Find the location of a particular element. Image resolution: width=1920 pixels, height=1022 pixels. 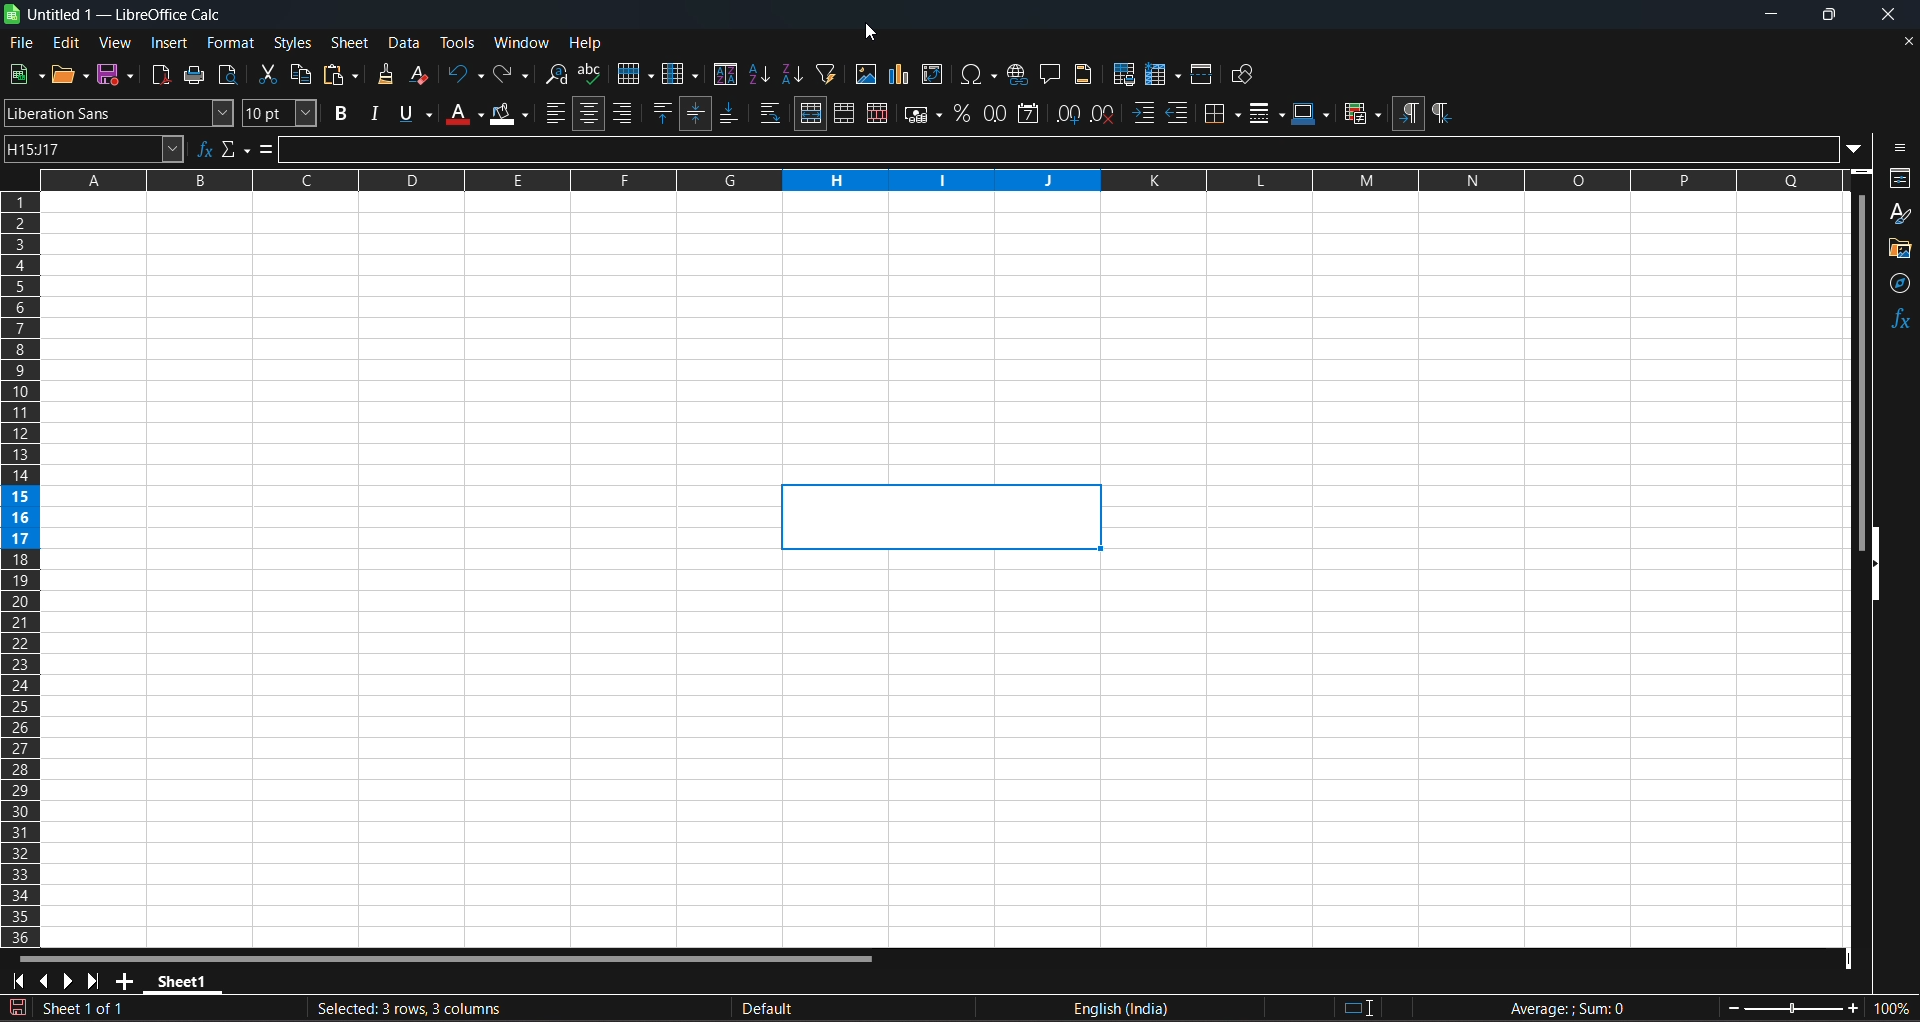

insert comment is located at coordinates (1052, 74).